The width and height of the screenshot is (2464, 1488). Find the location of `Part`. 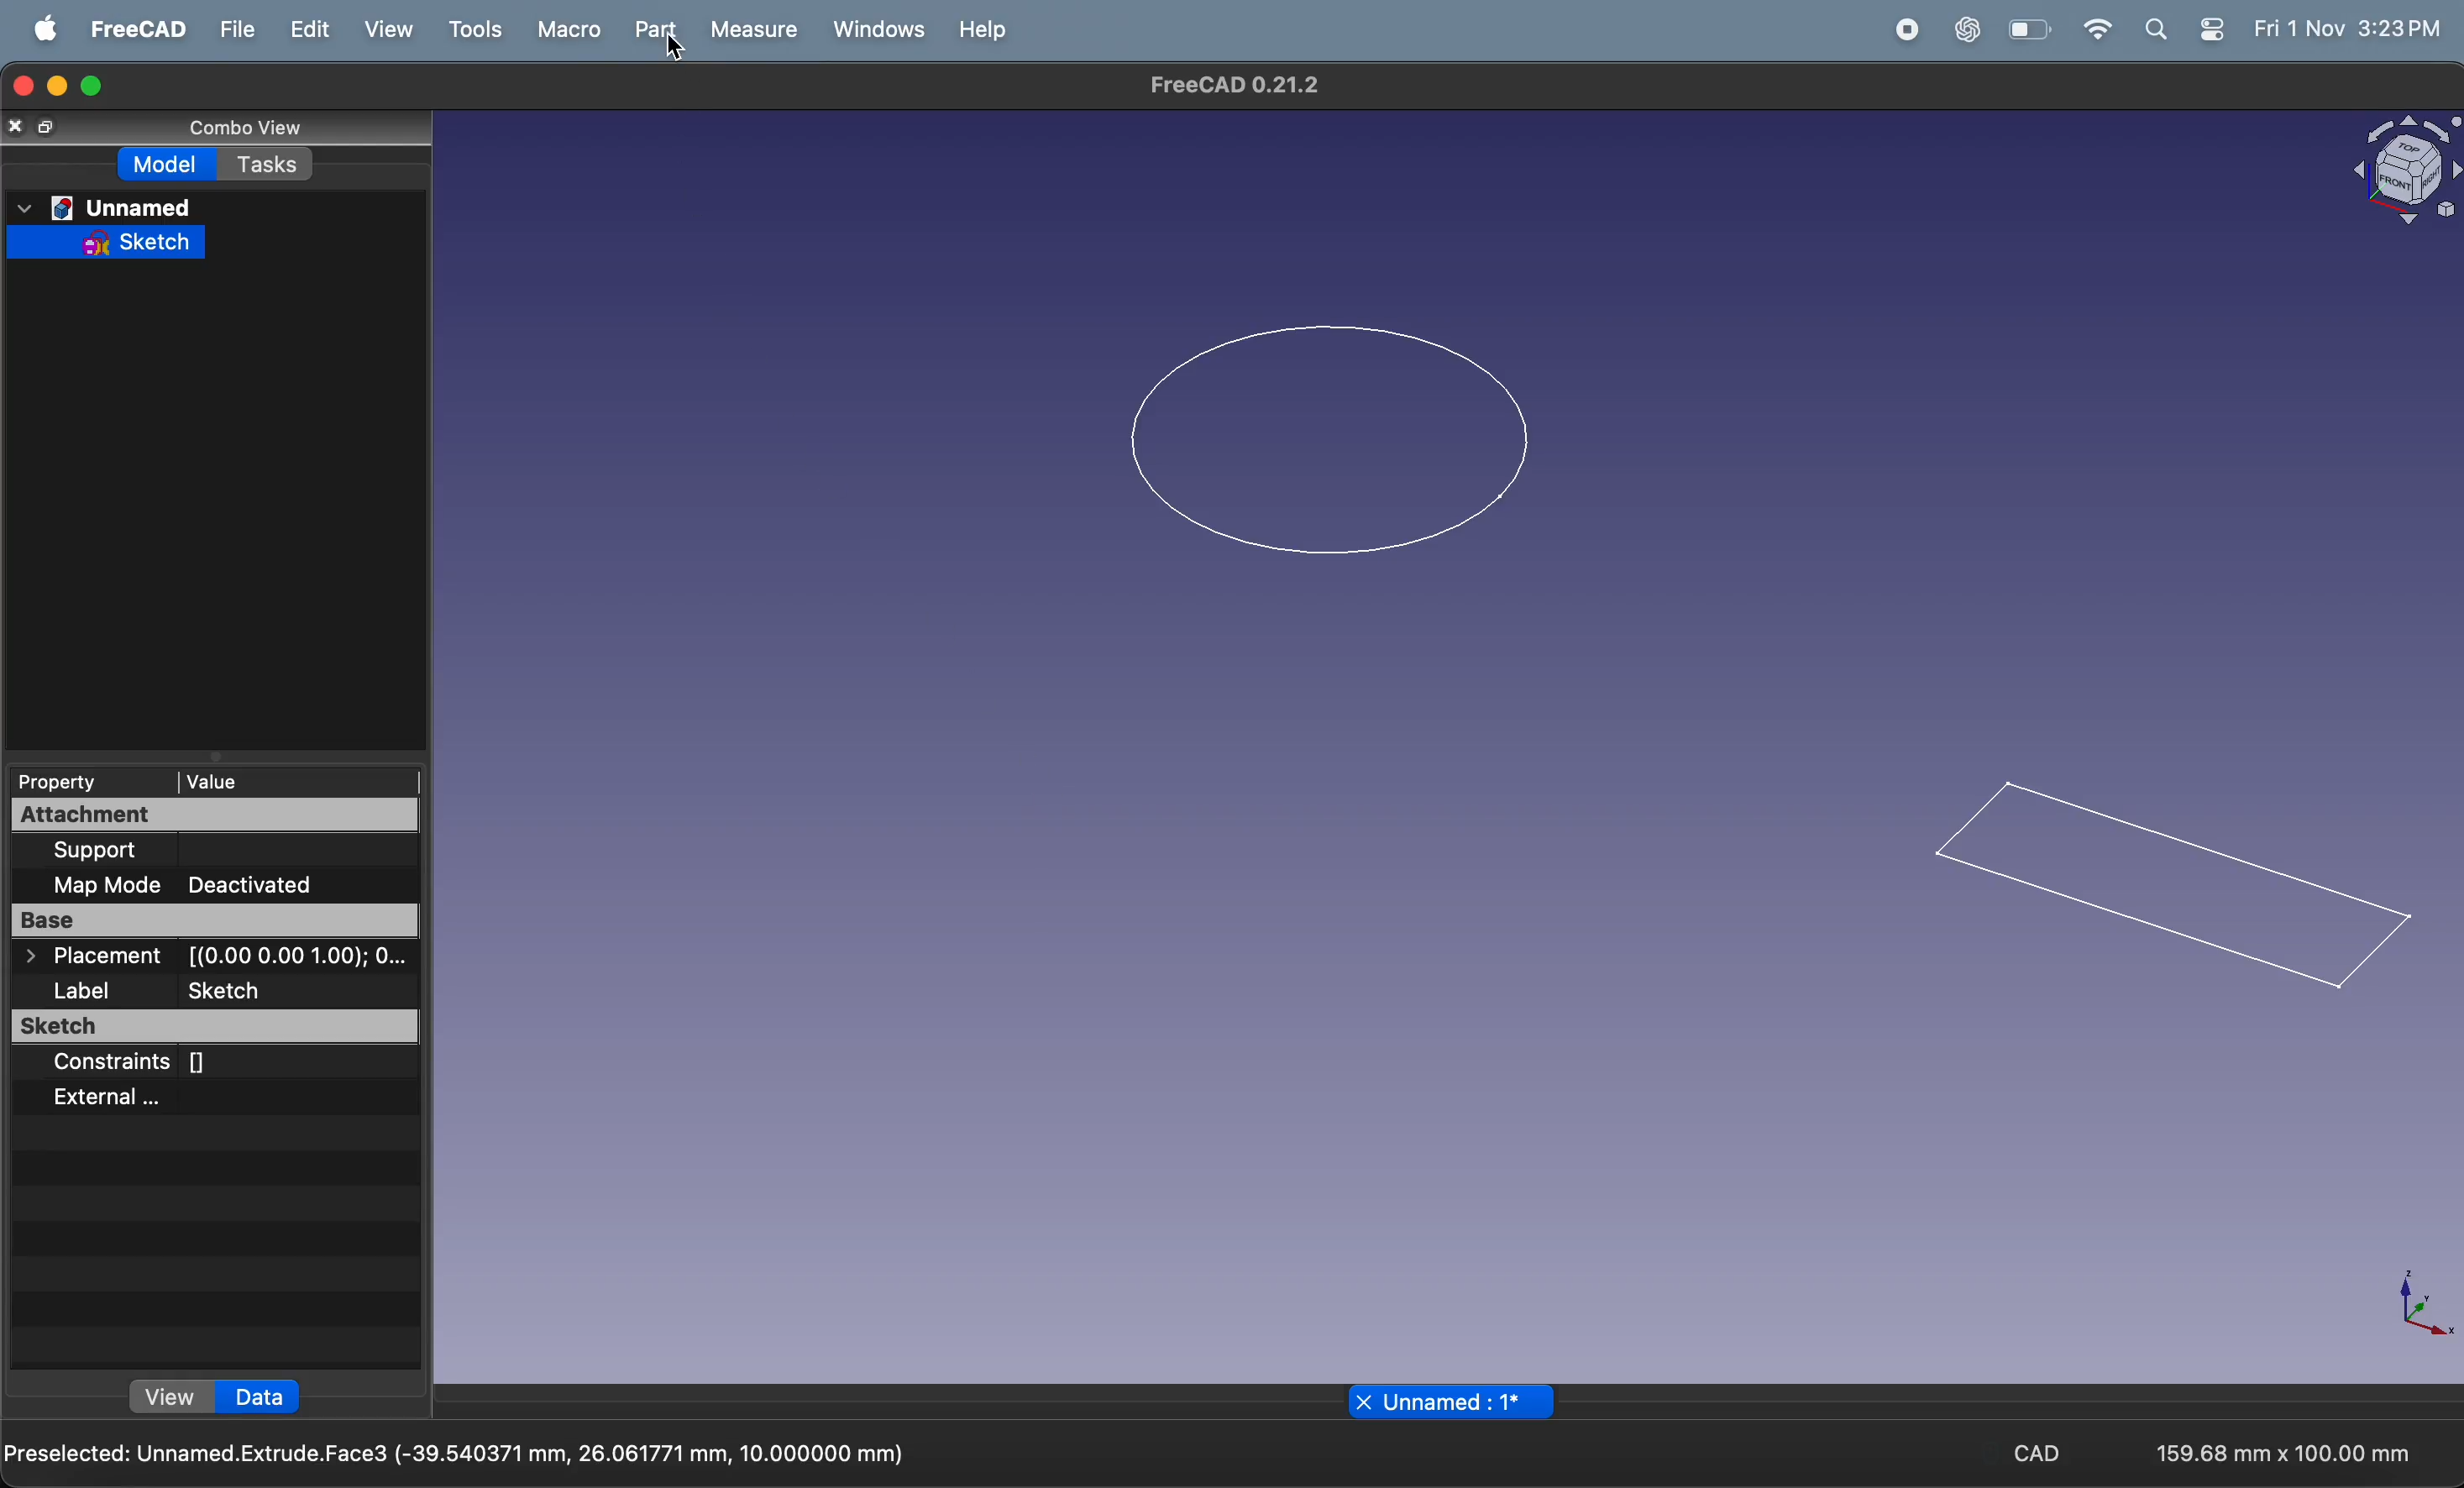

Part is located at coordinates (649, 29).